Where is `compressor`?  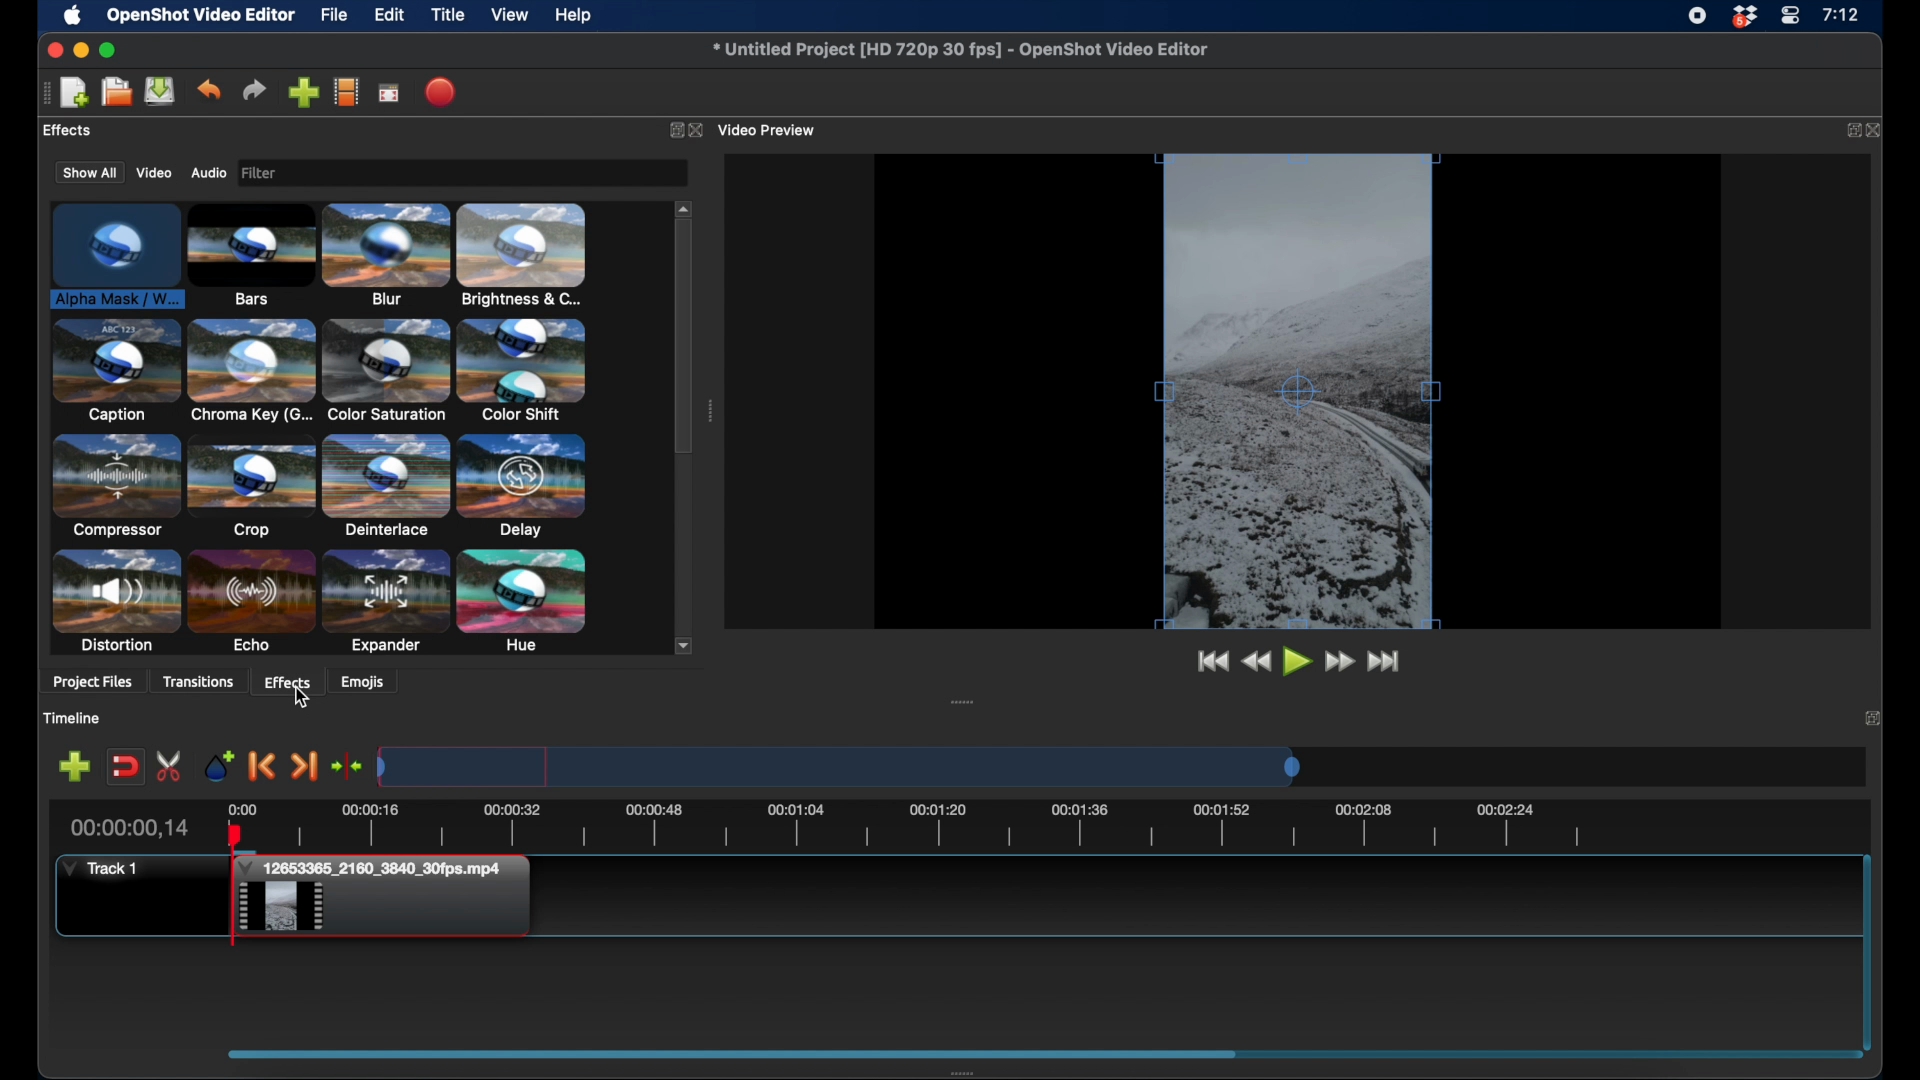
compressor is located at coordinates (114, 485).